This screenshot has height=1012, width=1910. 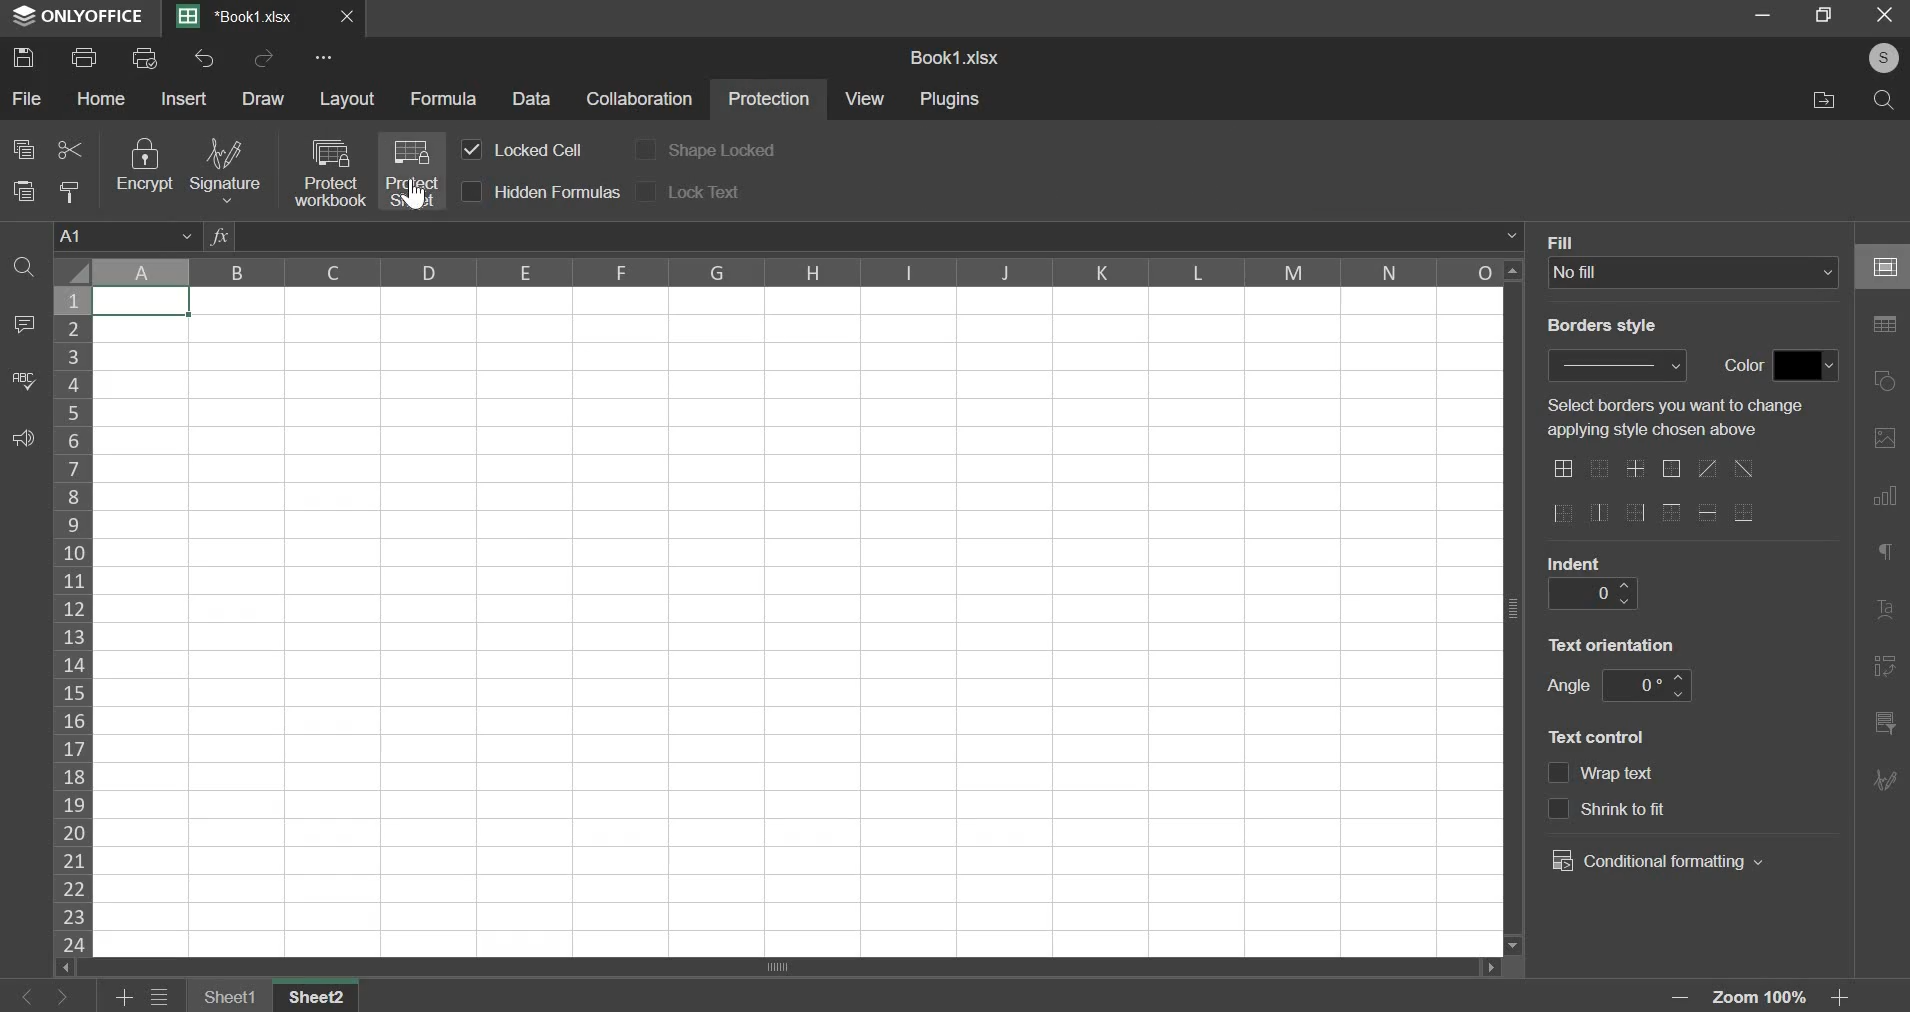 What do you see at coordinates (1599, 513) in the screenshot?
I see `border options` at bounding box center [1599, 513].